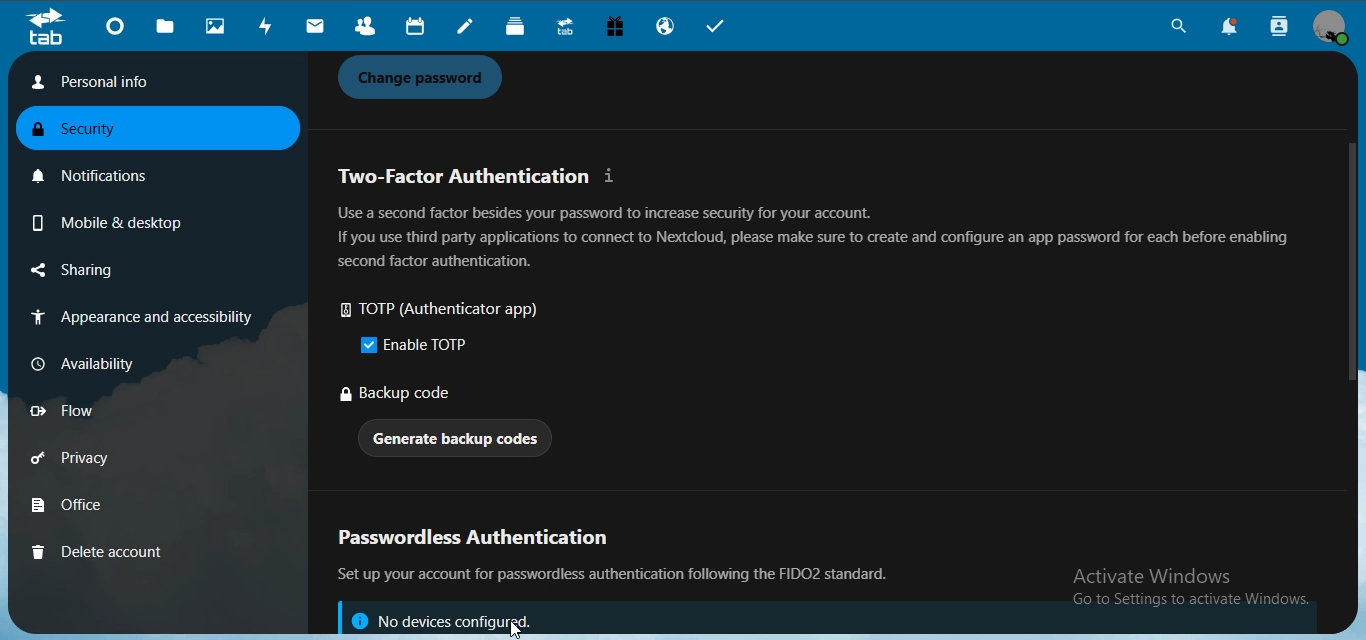 This screenshot has width=1366, height=640. What do you see at coordinates (1332, 28) in the screenshot?
I see `manage profile` at bounding box center [1332, 28].